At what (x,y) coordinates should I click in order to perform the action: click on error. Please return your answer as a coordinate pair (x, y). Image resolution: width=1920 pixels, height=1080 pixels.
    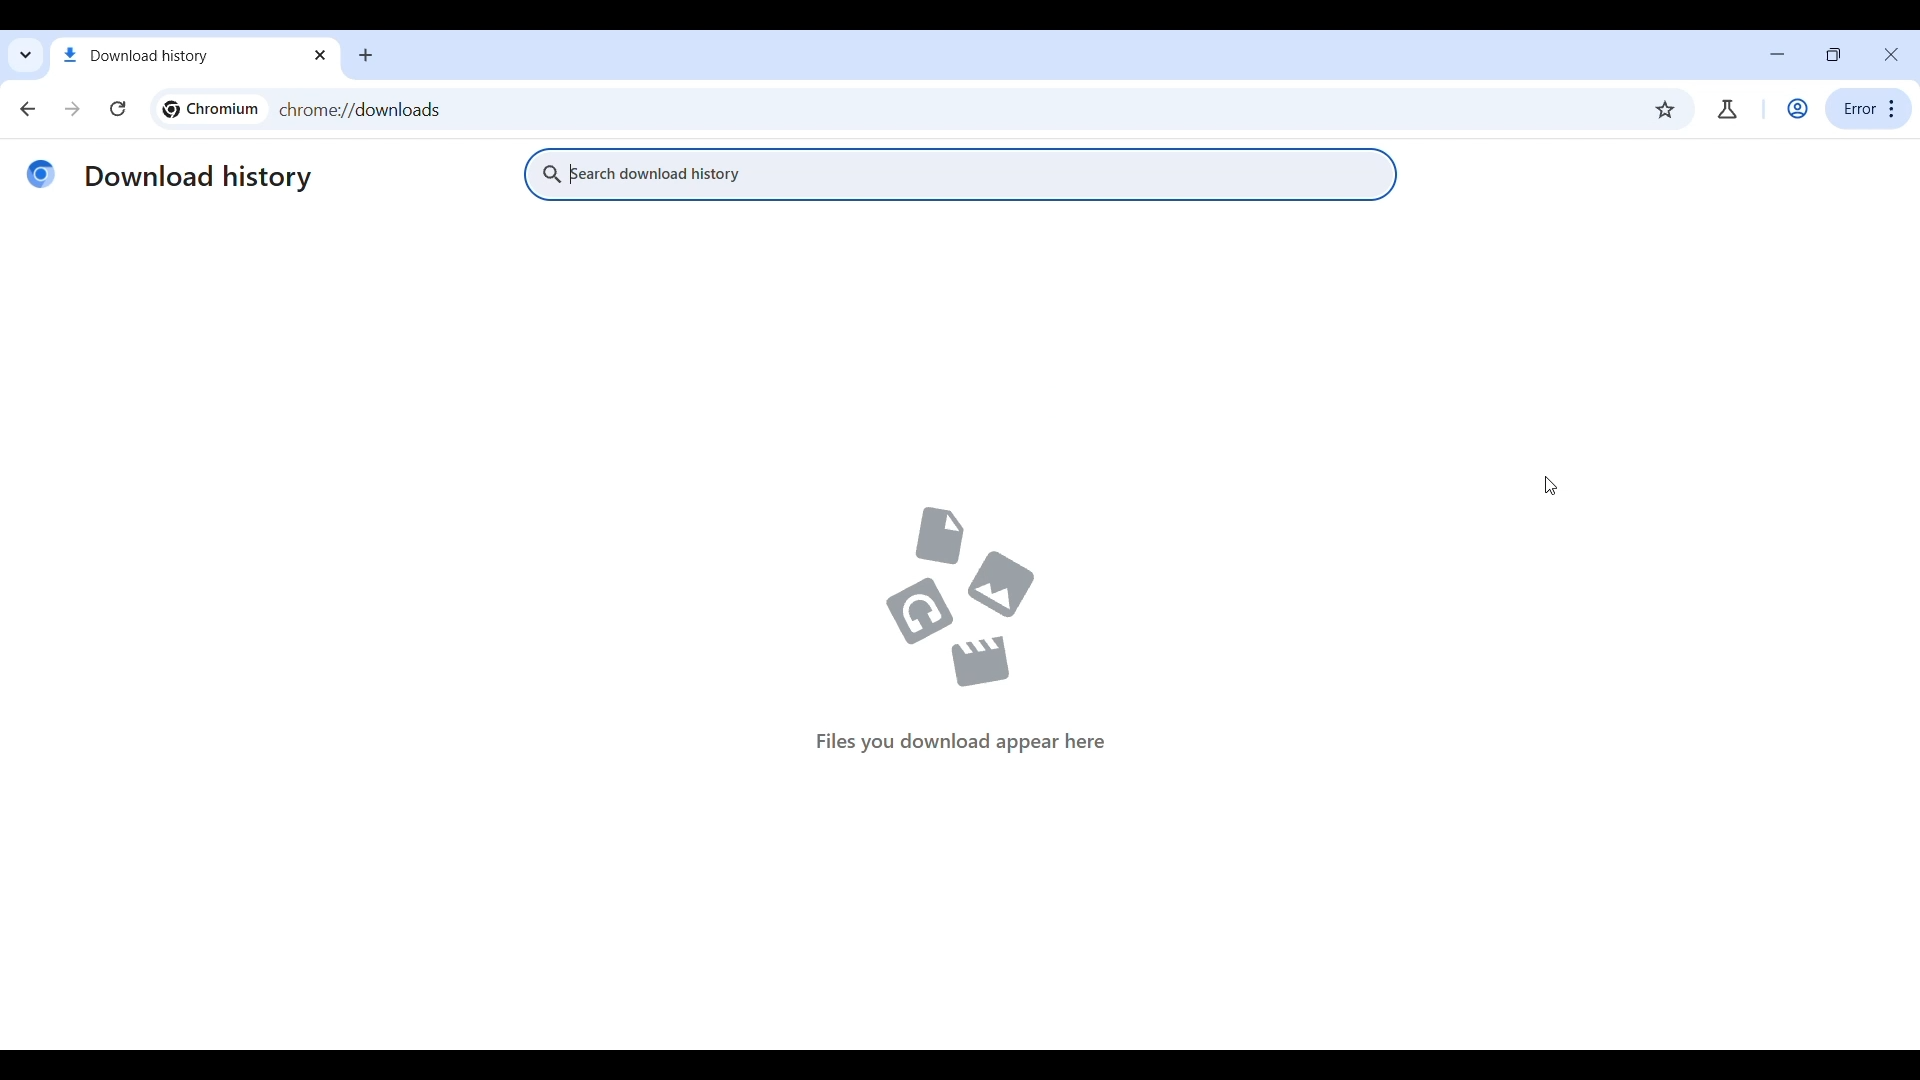
    Looking at the image, I should click on (1869, 108).